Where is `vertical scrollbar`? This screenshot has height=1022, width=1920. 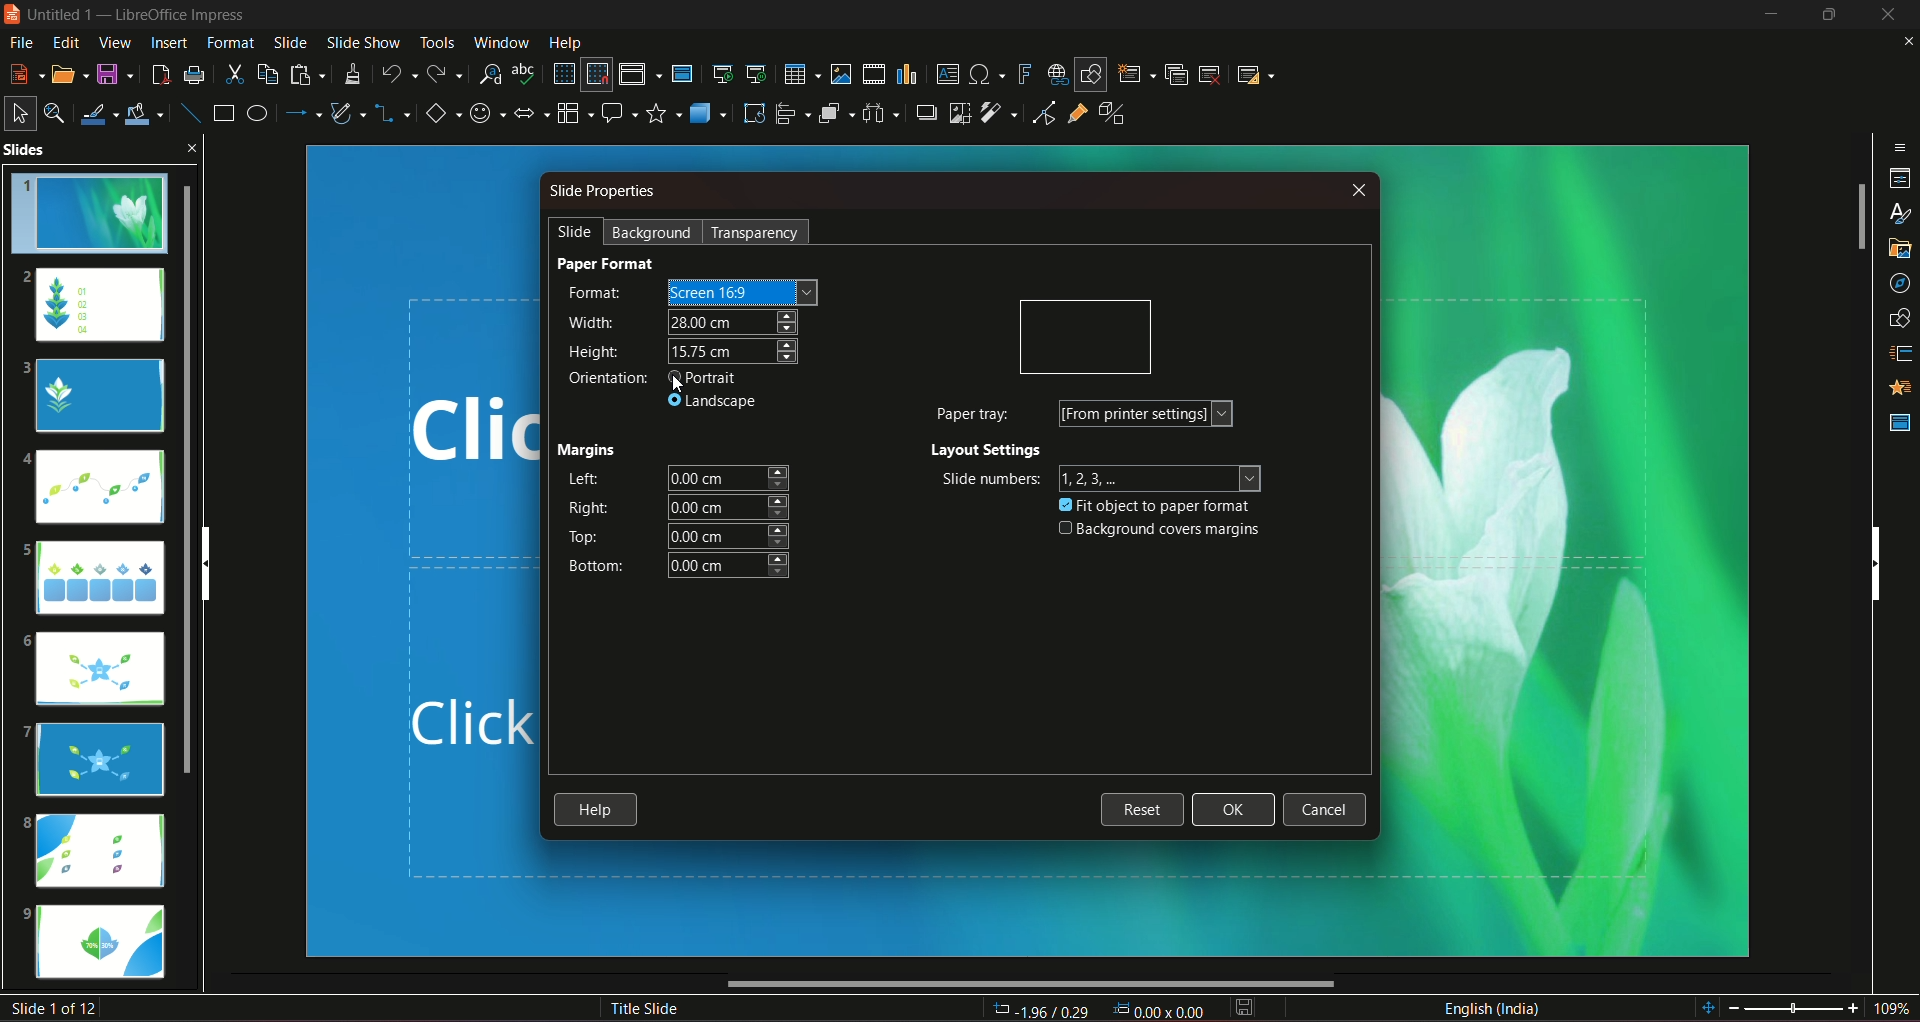 vertical scrollbar is located at coordinates (1875, 561).